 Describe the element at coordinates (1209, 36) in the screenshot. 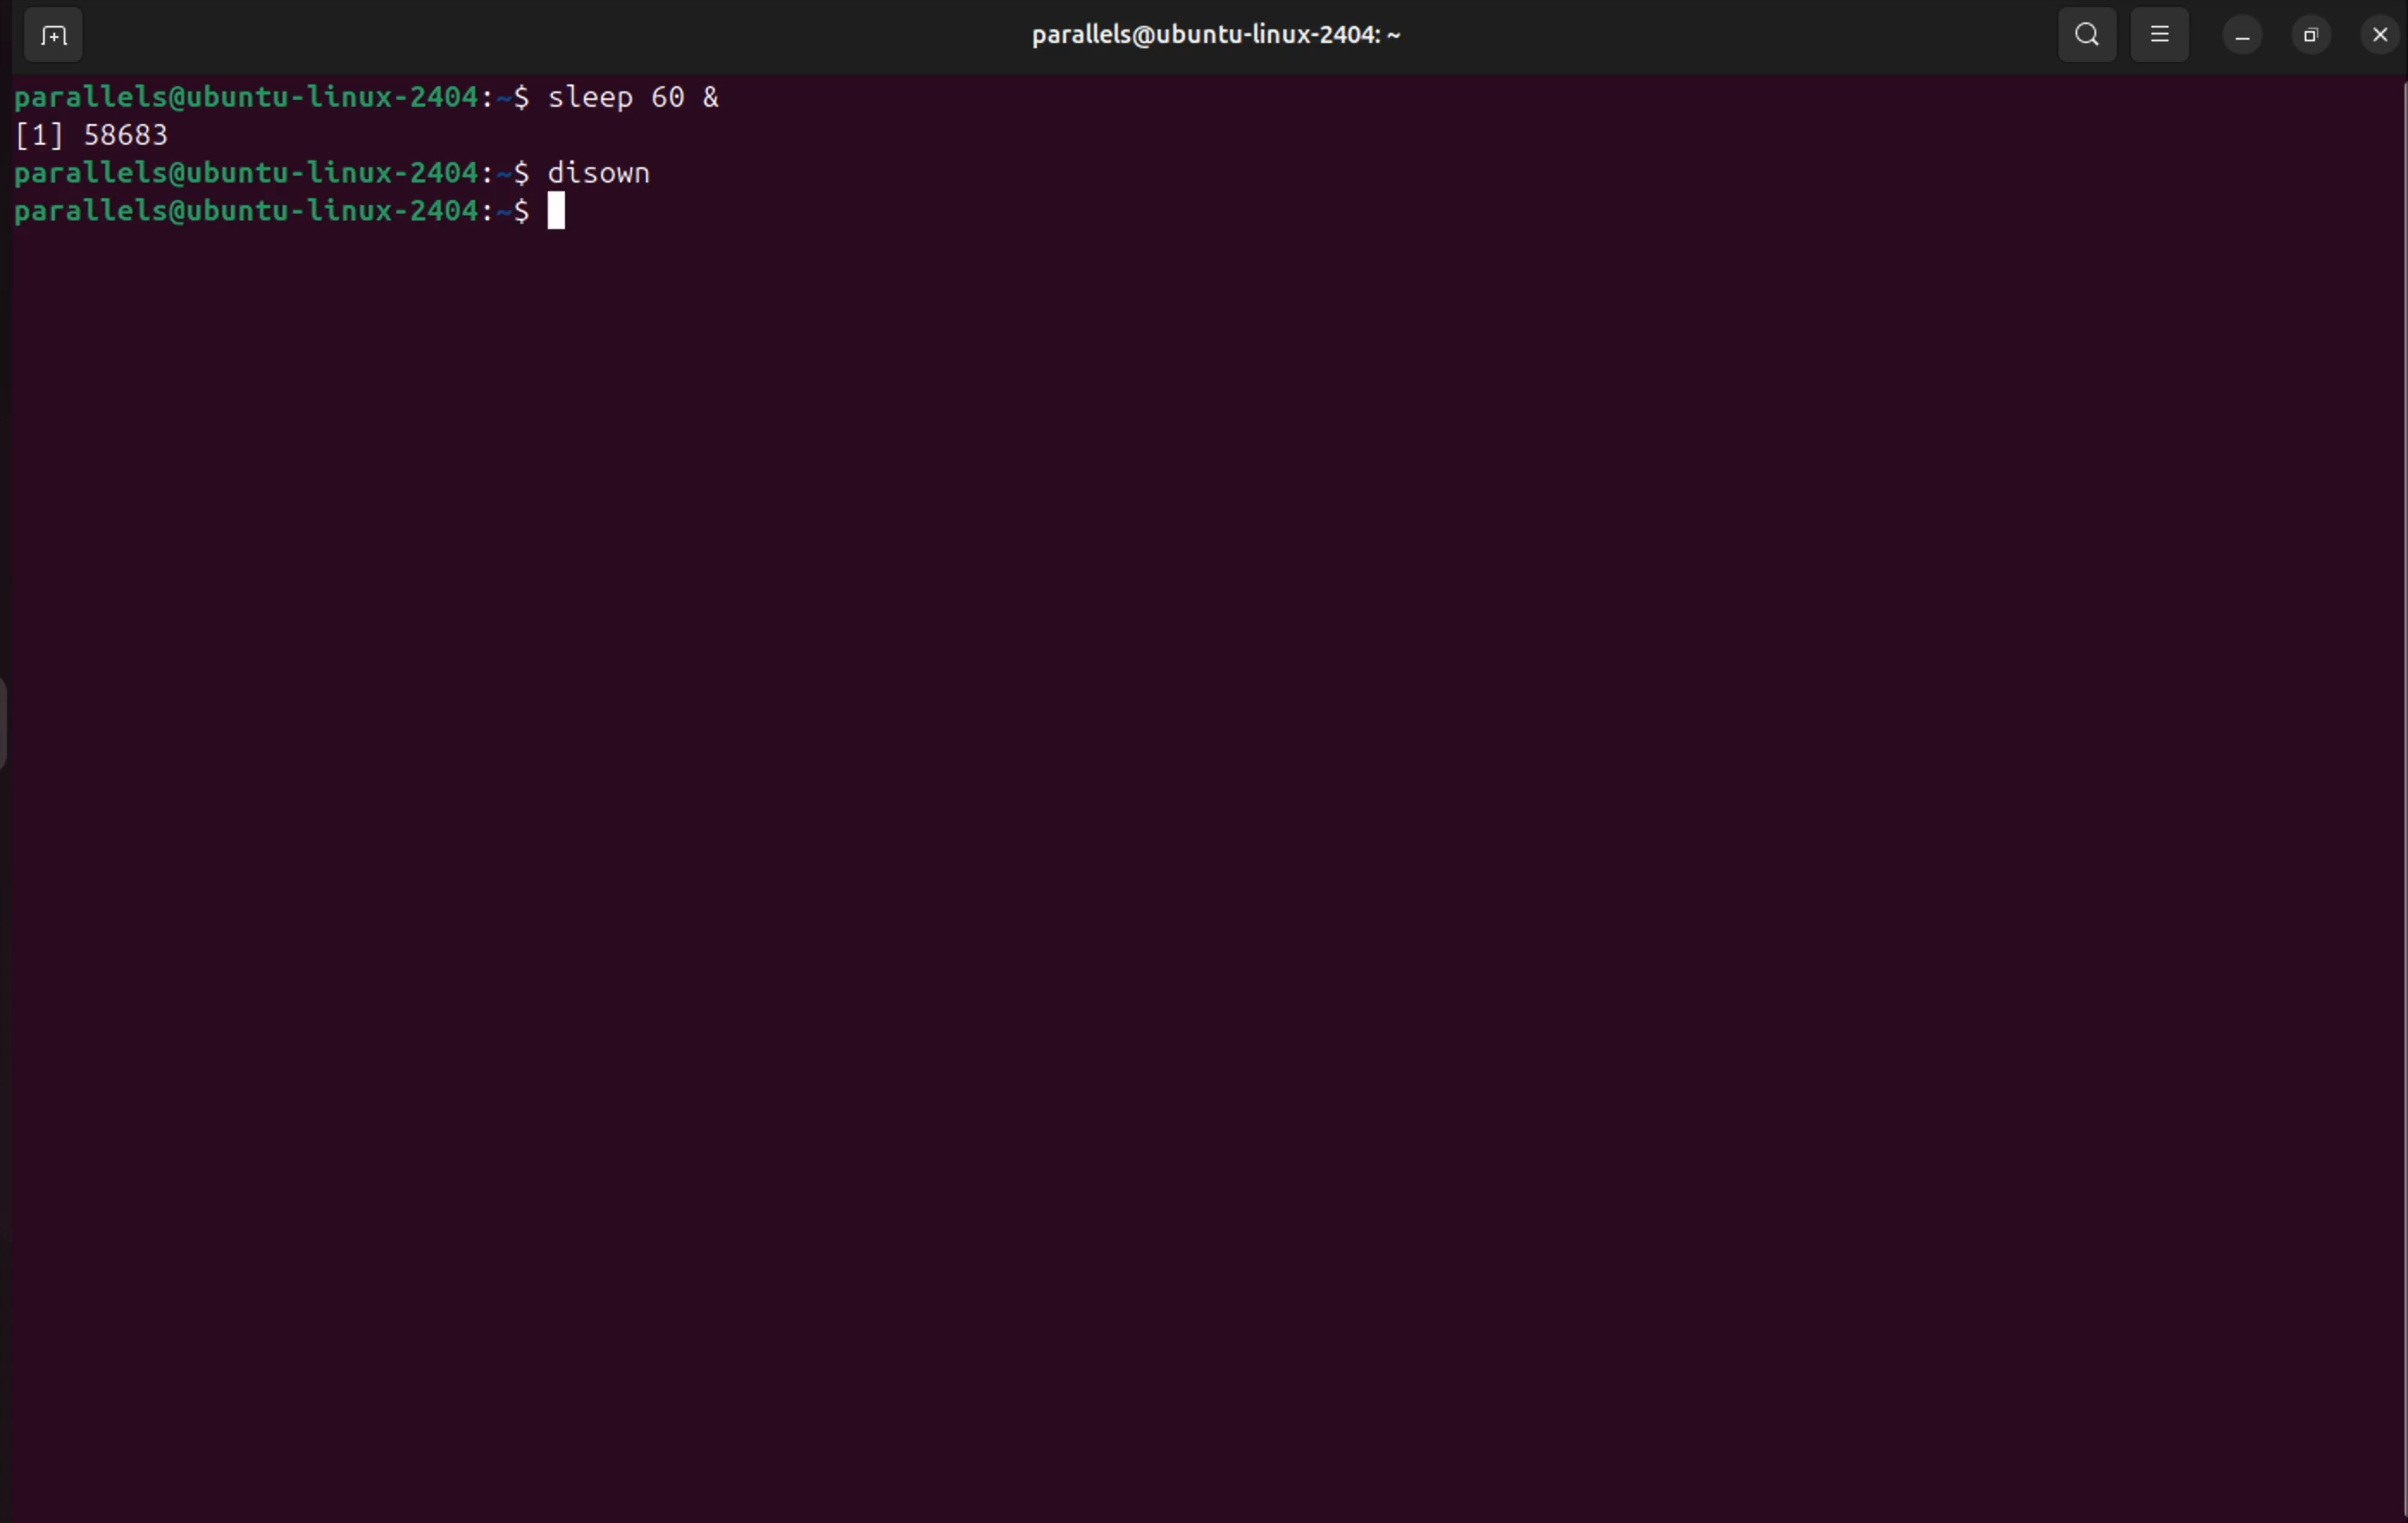

I see `parallels@ubuntu-linux-2404: ~` at that location.